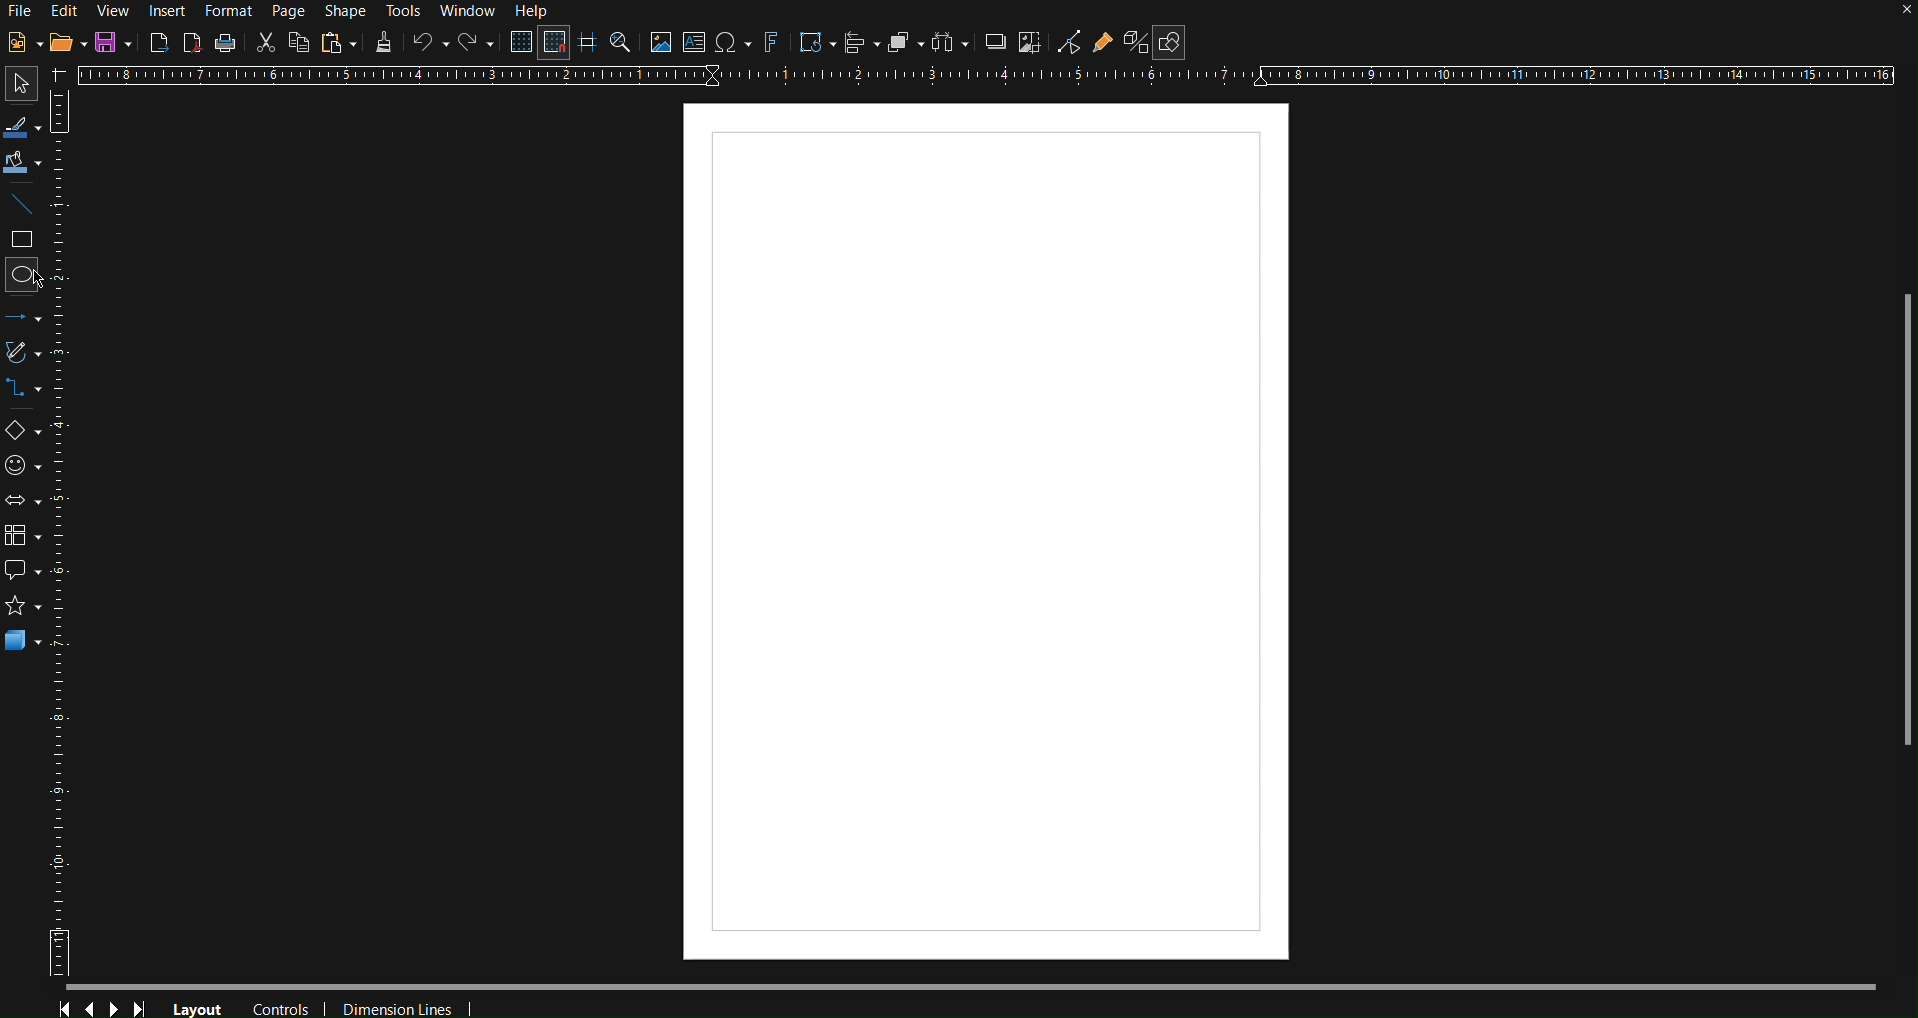 Image resolution: width=1918 pixels, height=1018 pixels. What do you see at coordinates (226, 43) in the screenshot?
I see `Print` at bounding box center [226, 43].